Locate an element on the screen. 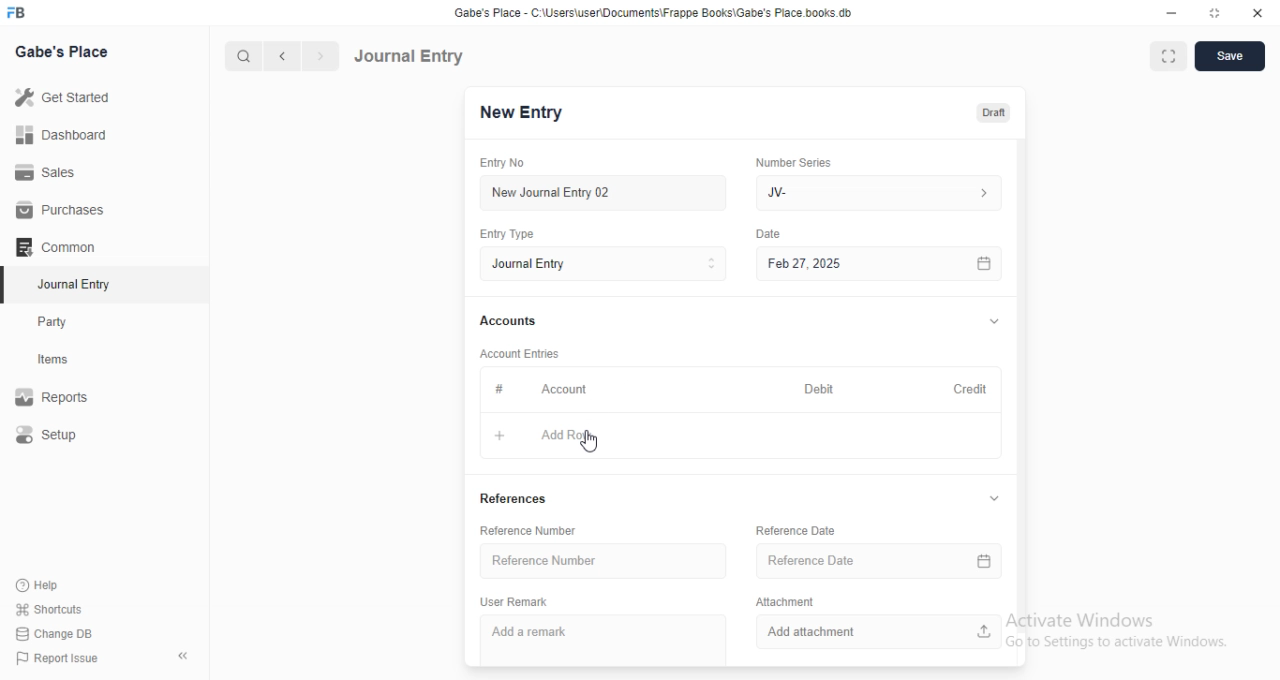  Add is located at coordinates (499, 435).